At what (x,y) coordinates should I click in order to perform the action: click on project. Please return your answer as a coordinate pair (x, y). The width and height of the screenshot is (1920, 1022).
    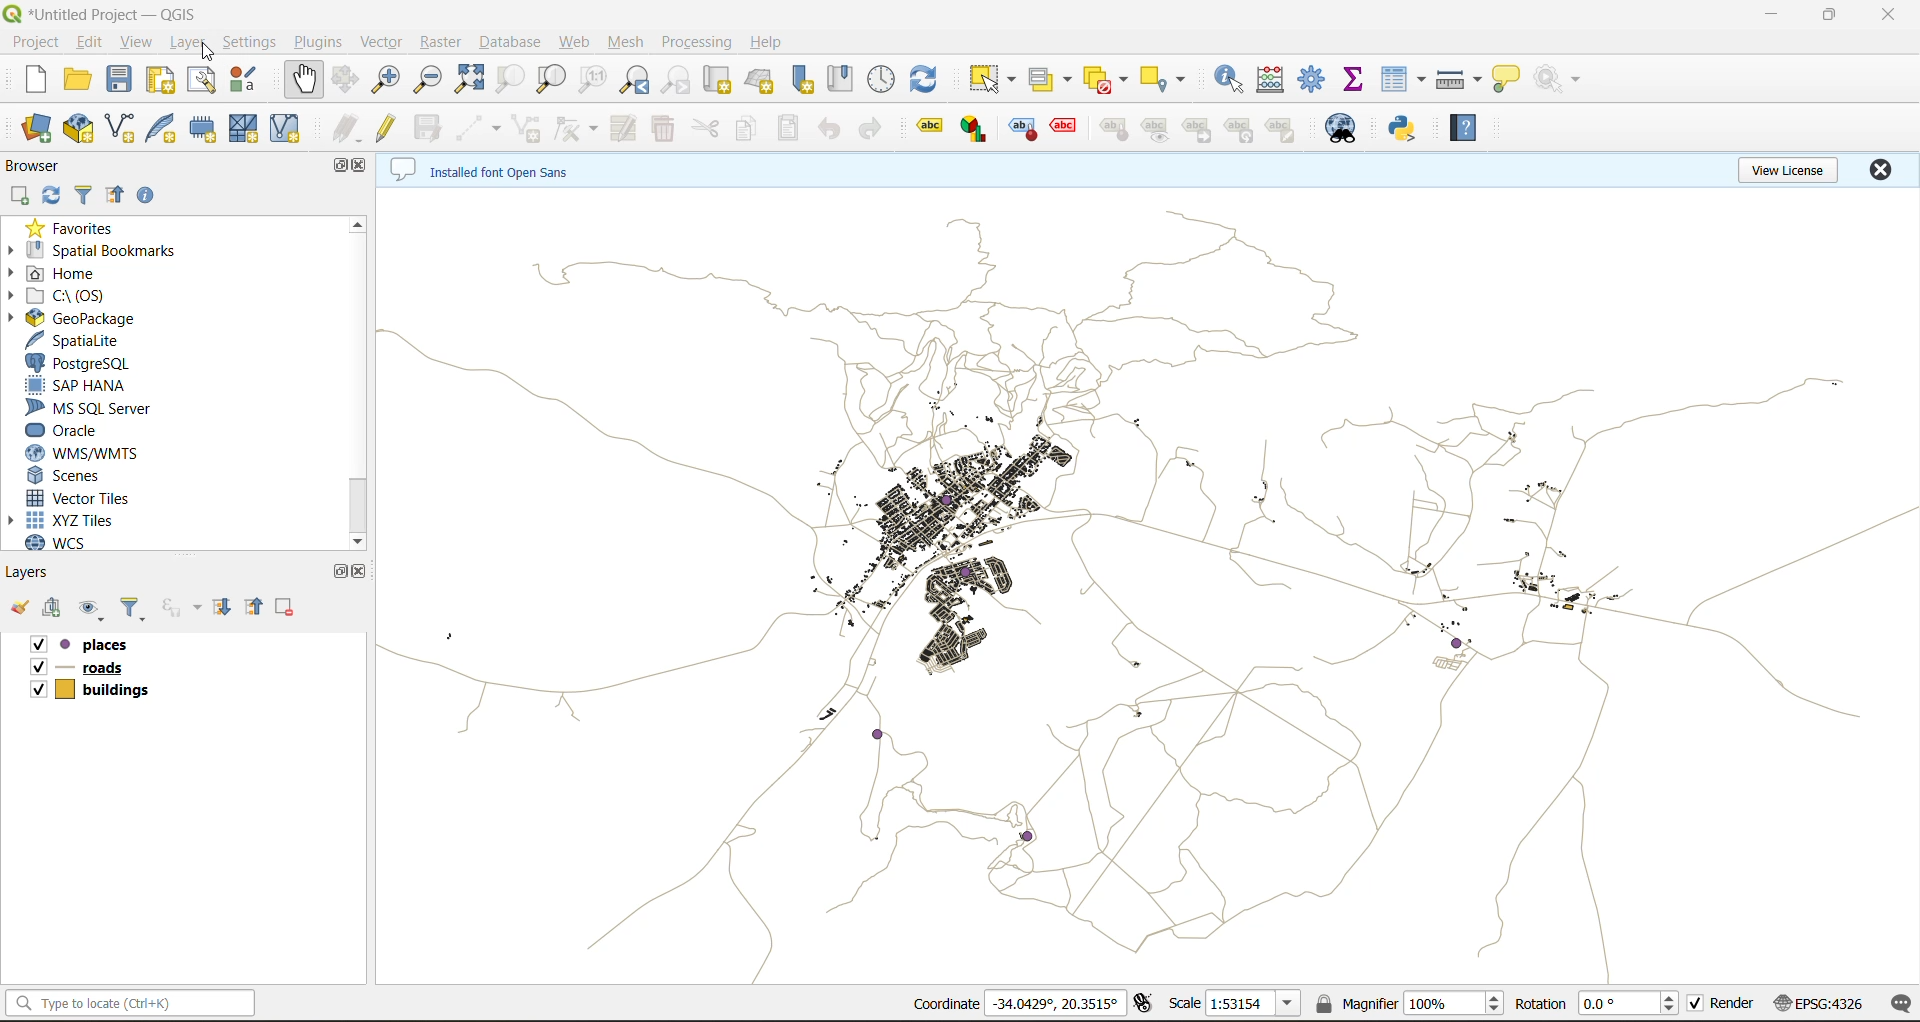
    Looking at the image, I should click on (35, 43).